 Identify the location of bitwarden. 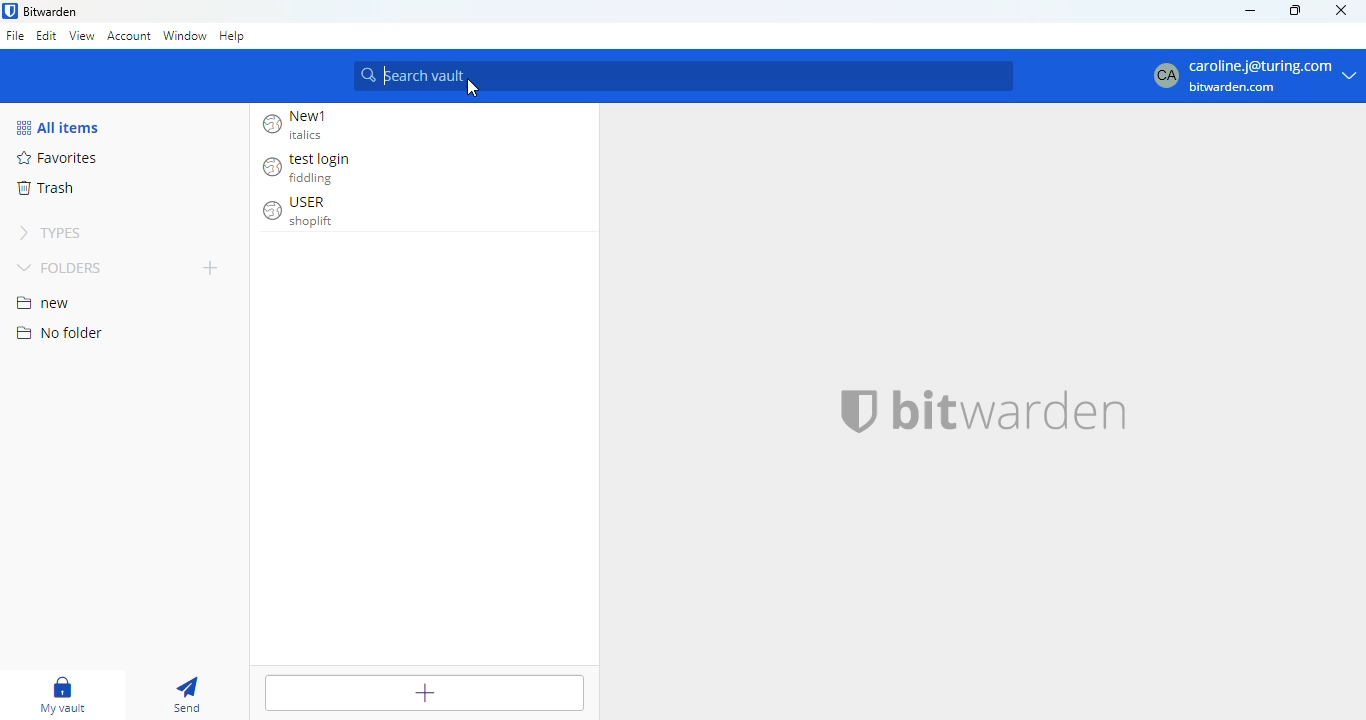
(51, 11).